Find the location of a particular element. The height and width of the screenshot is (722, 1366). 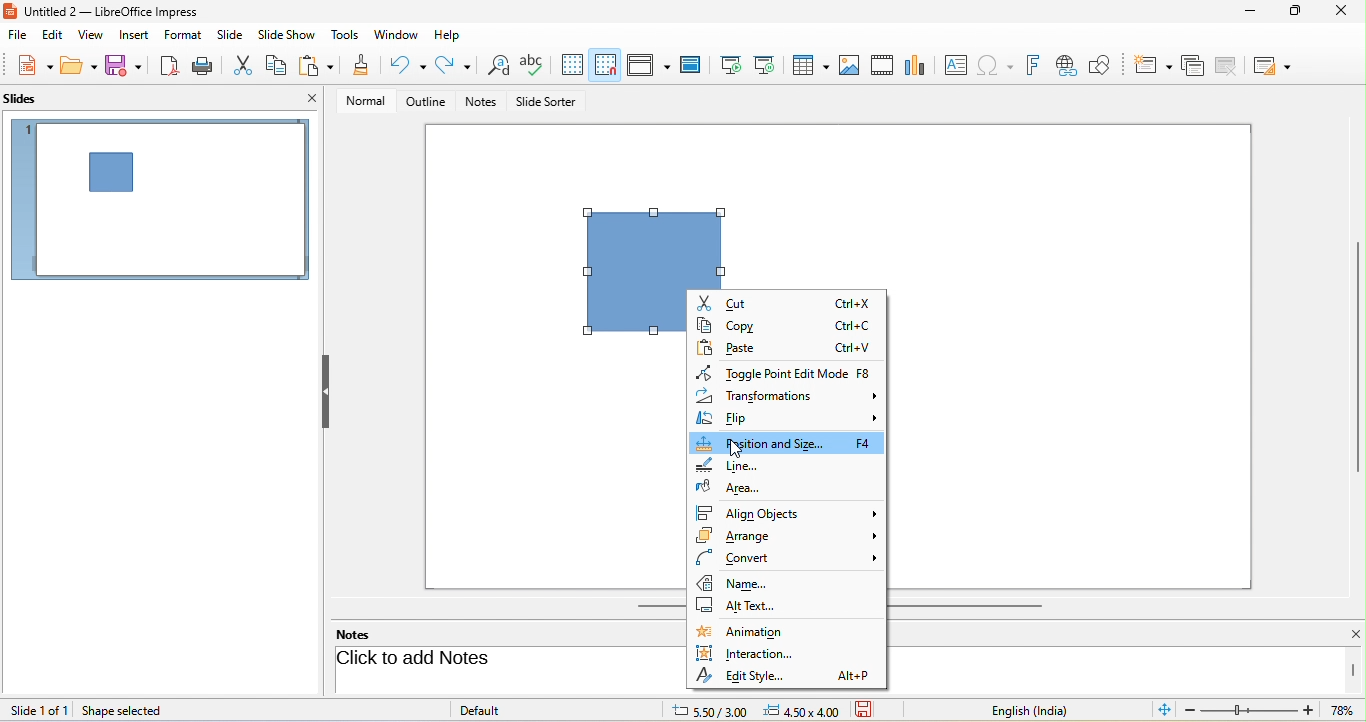

open is located at coordinates (79, 68).